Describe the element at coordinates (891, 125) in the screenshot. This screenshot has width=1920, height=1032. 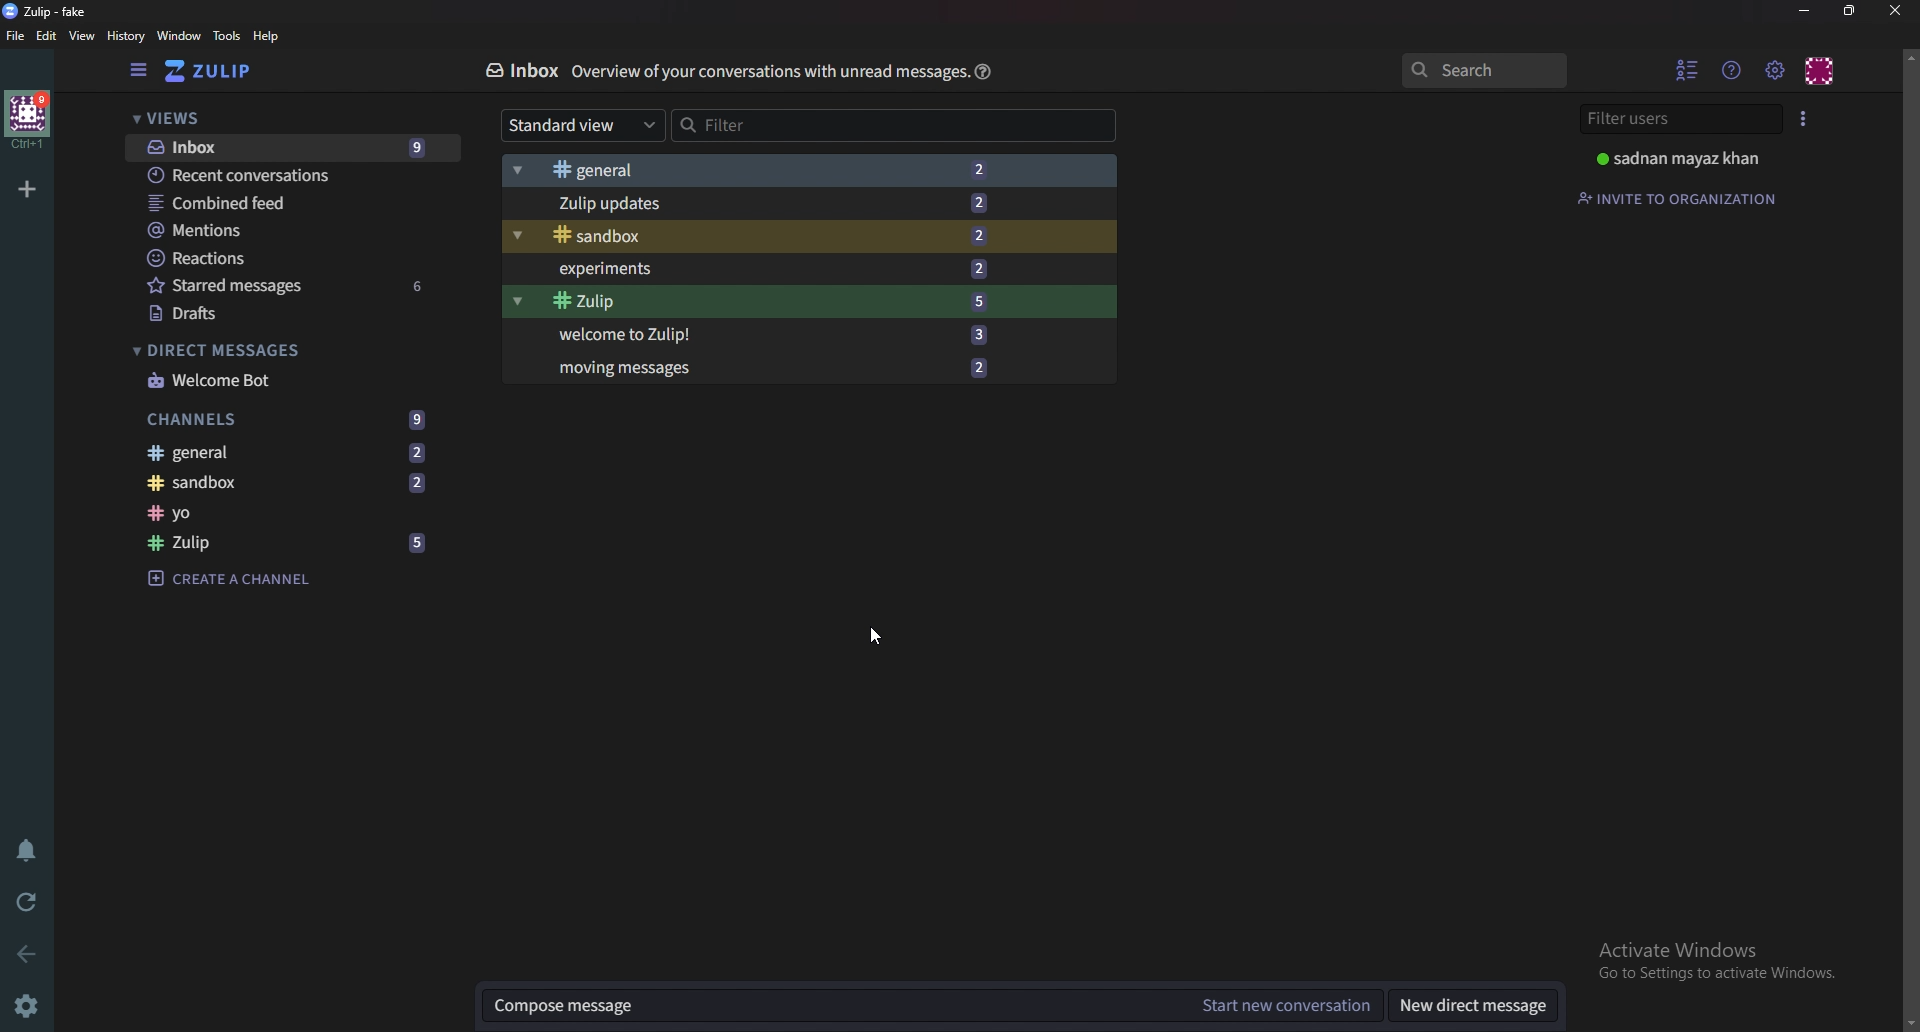
I see `Filter` at that location.